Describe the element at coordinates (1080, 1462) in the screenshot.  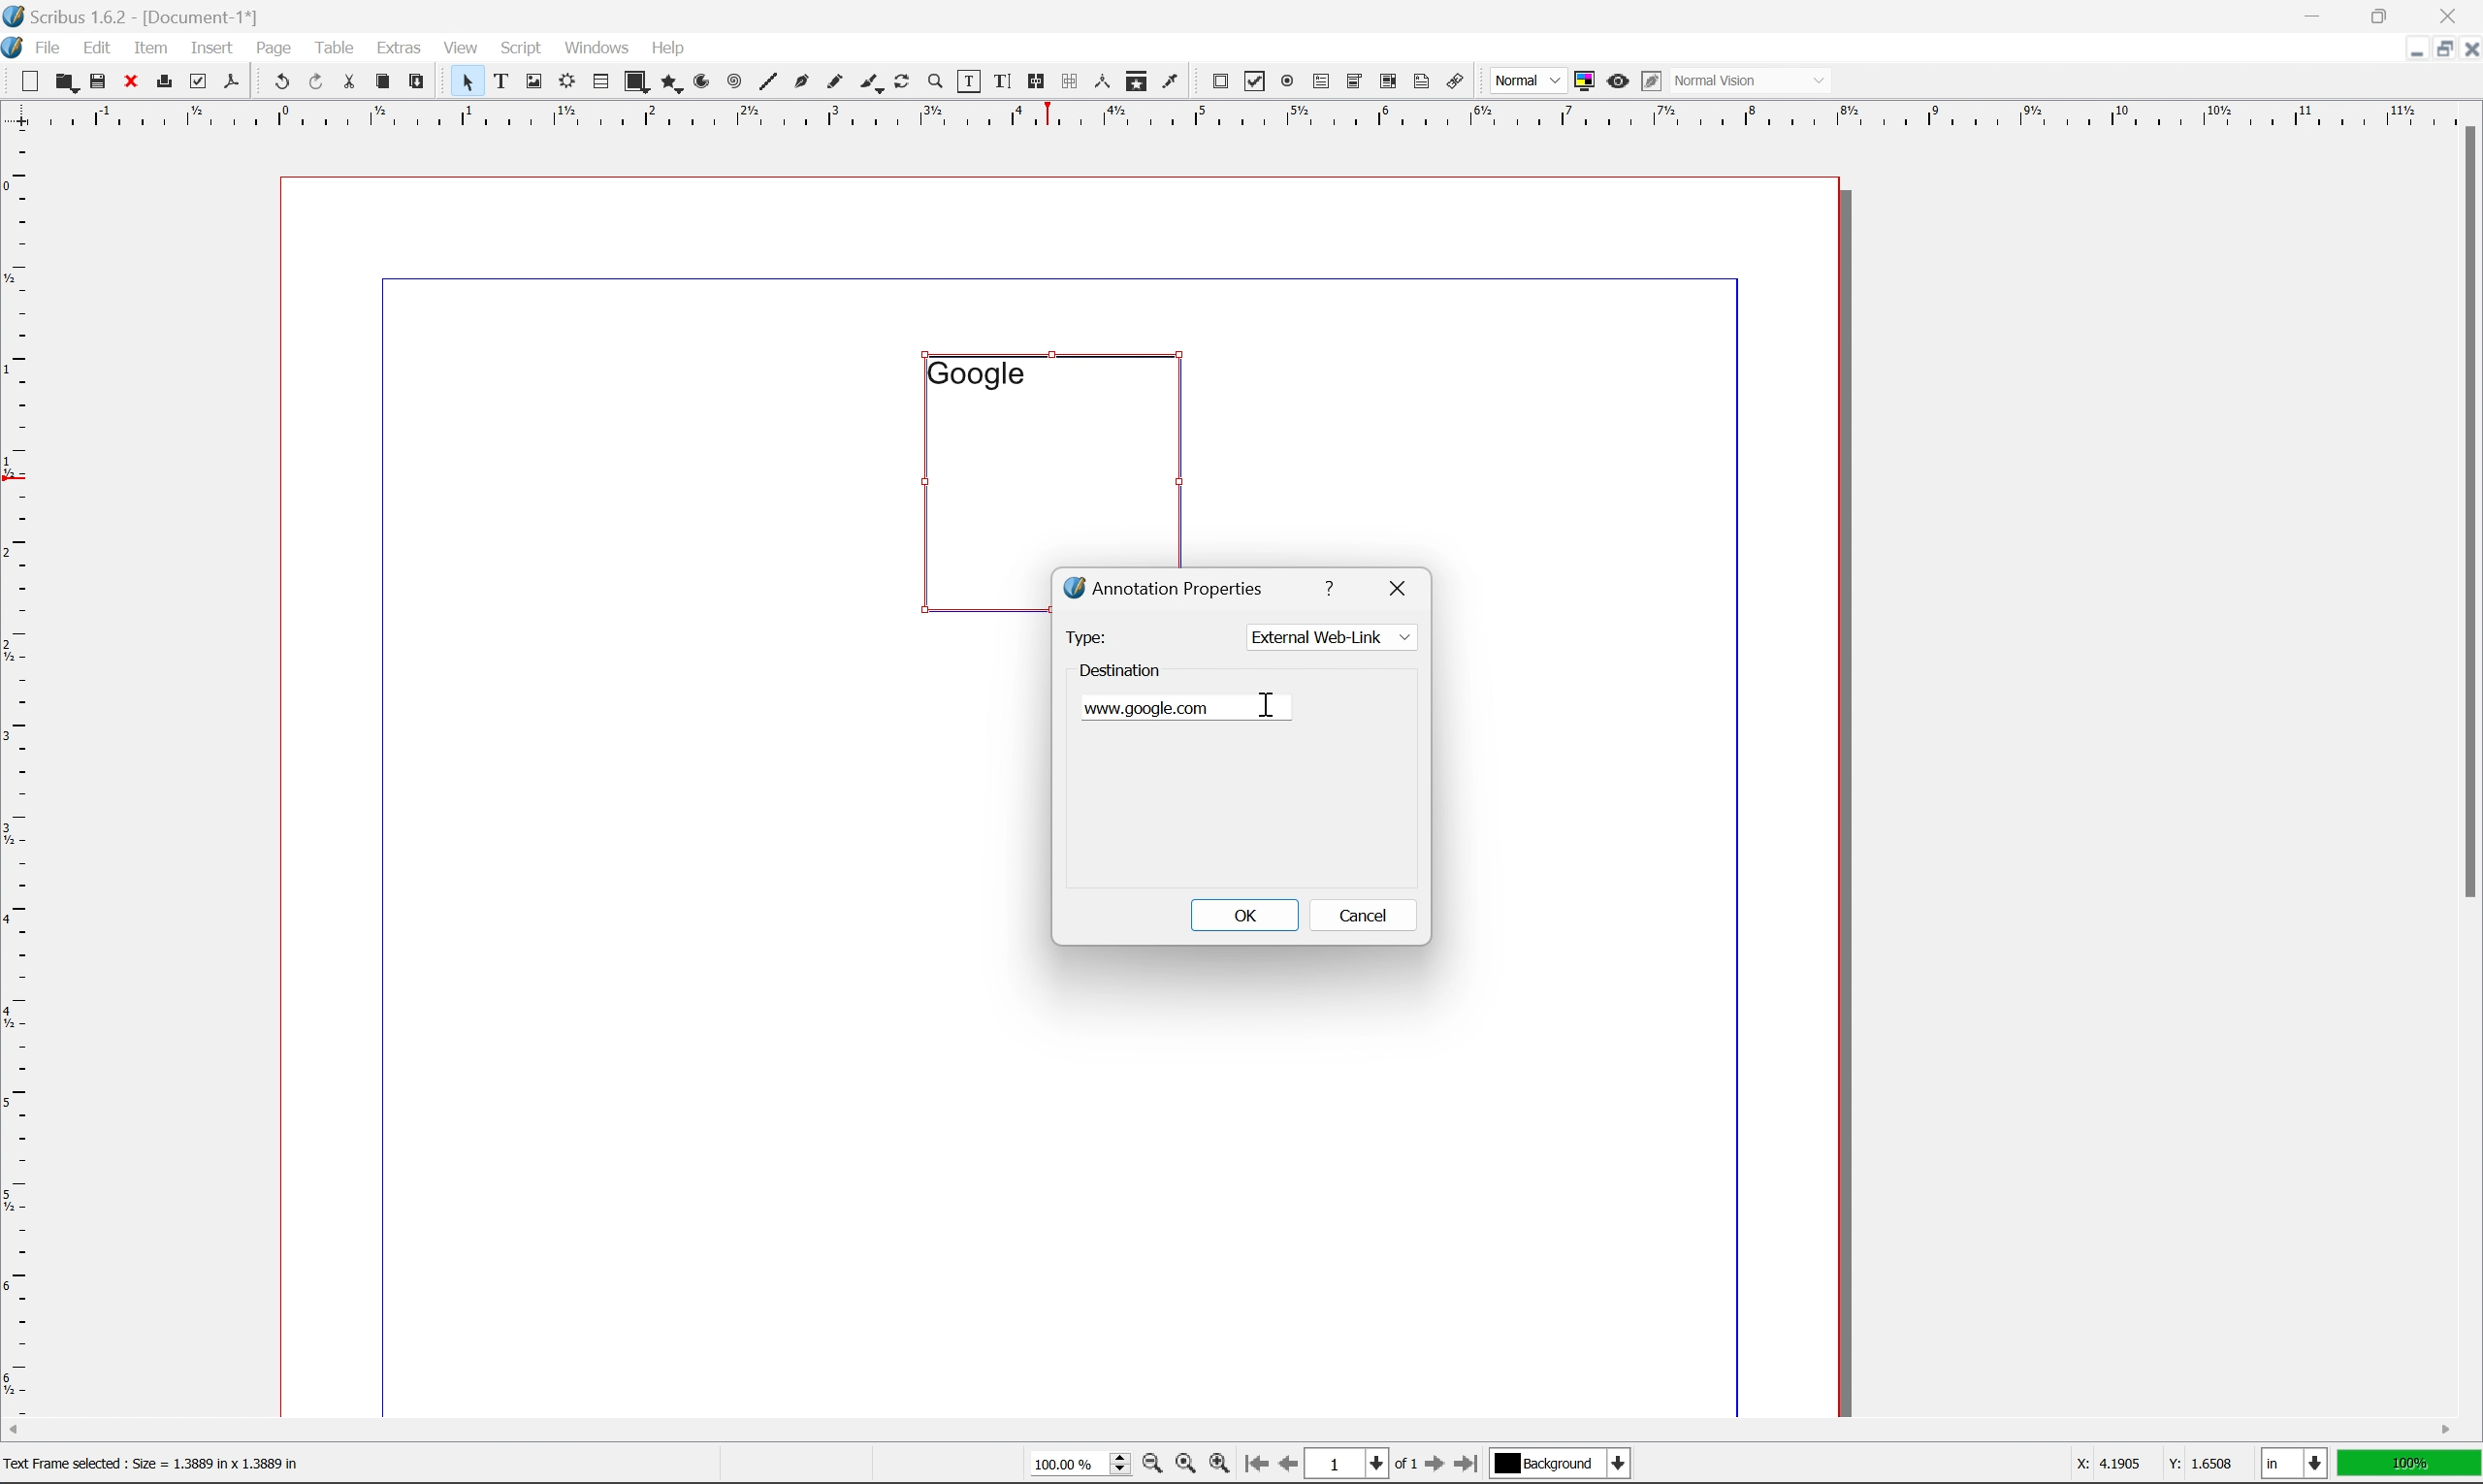
I see `select current zoom level` at that location.